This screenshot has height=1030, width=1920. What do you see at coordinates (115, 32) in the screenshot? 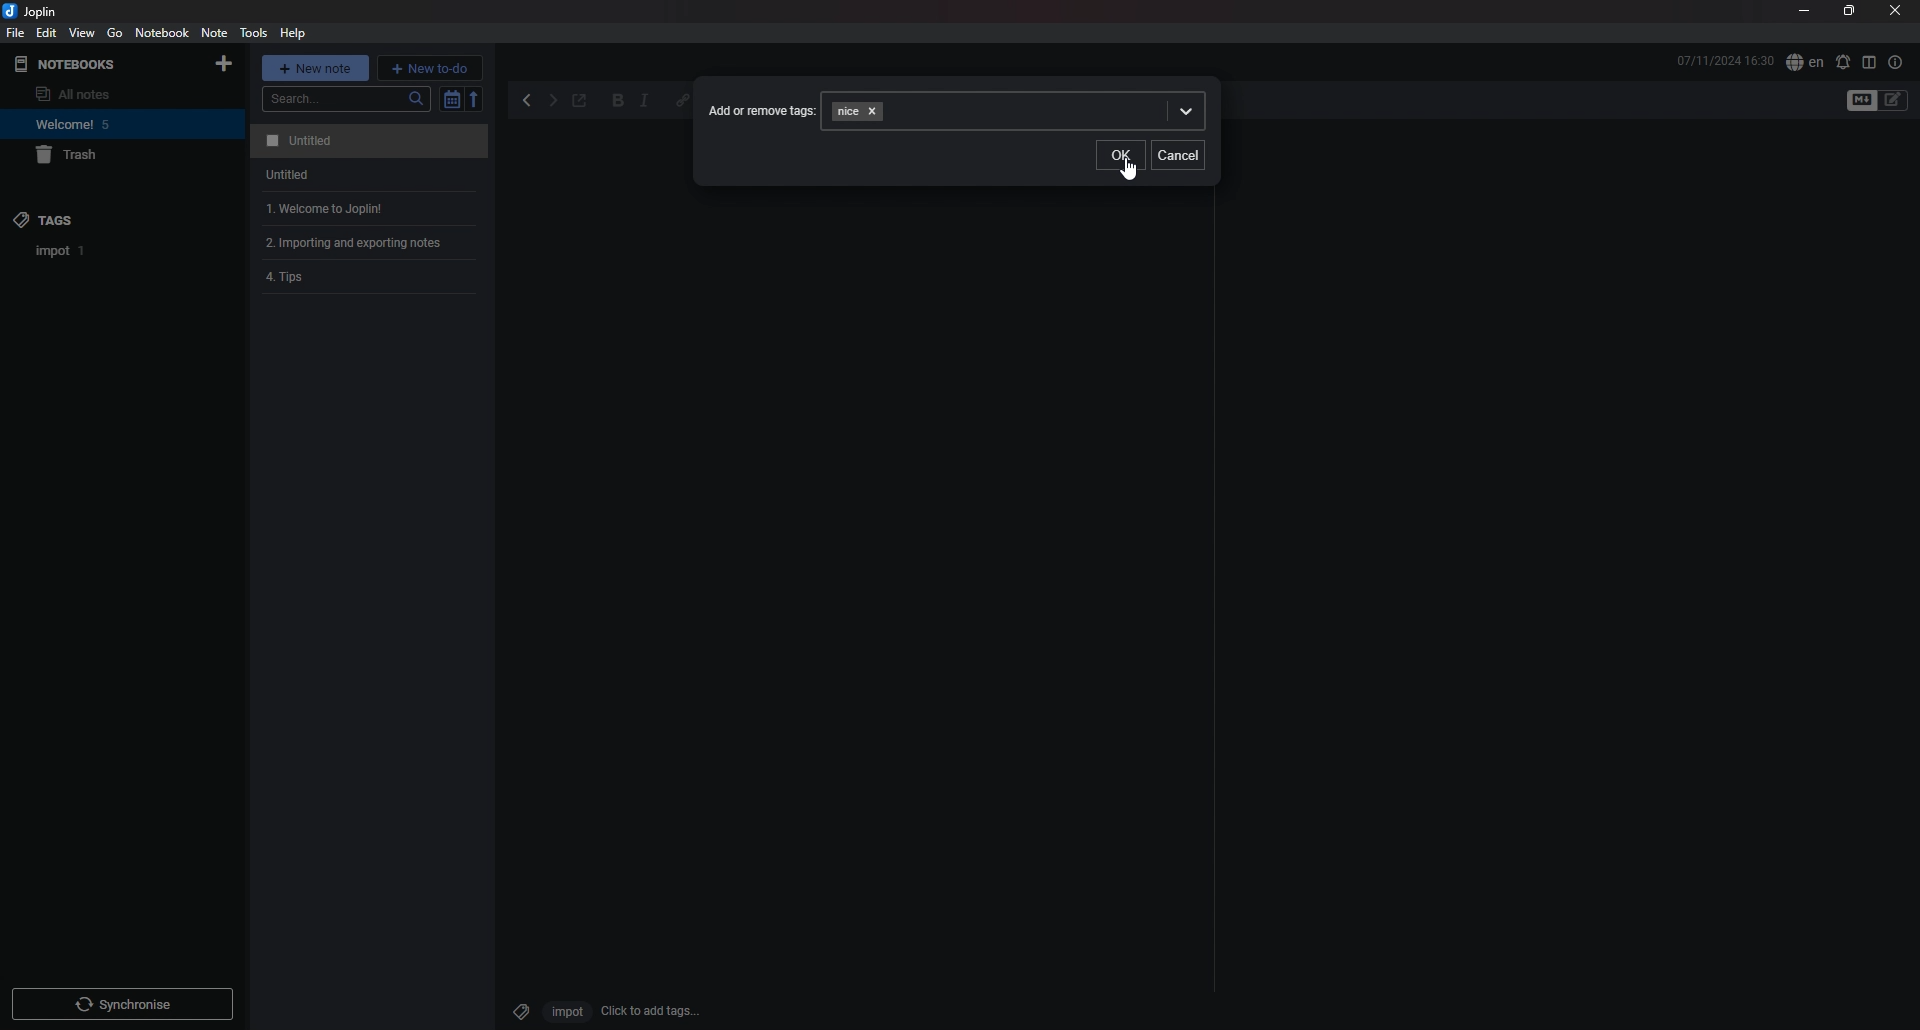
I see `go` at bounding box center [115, 32].